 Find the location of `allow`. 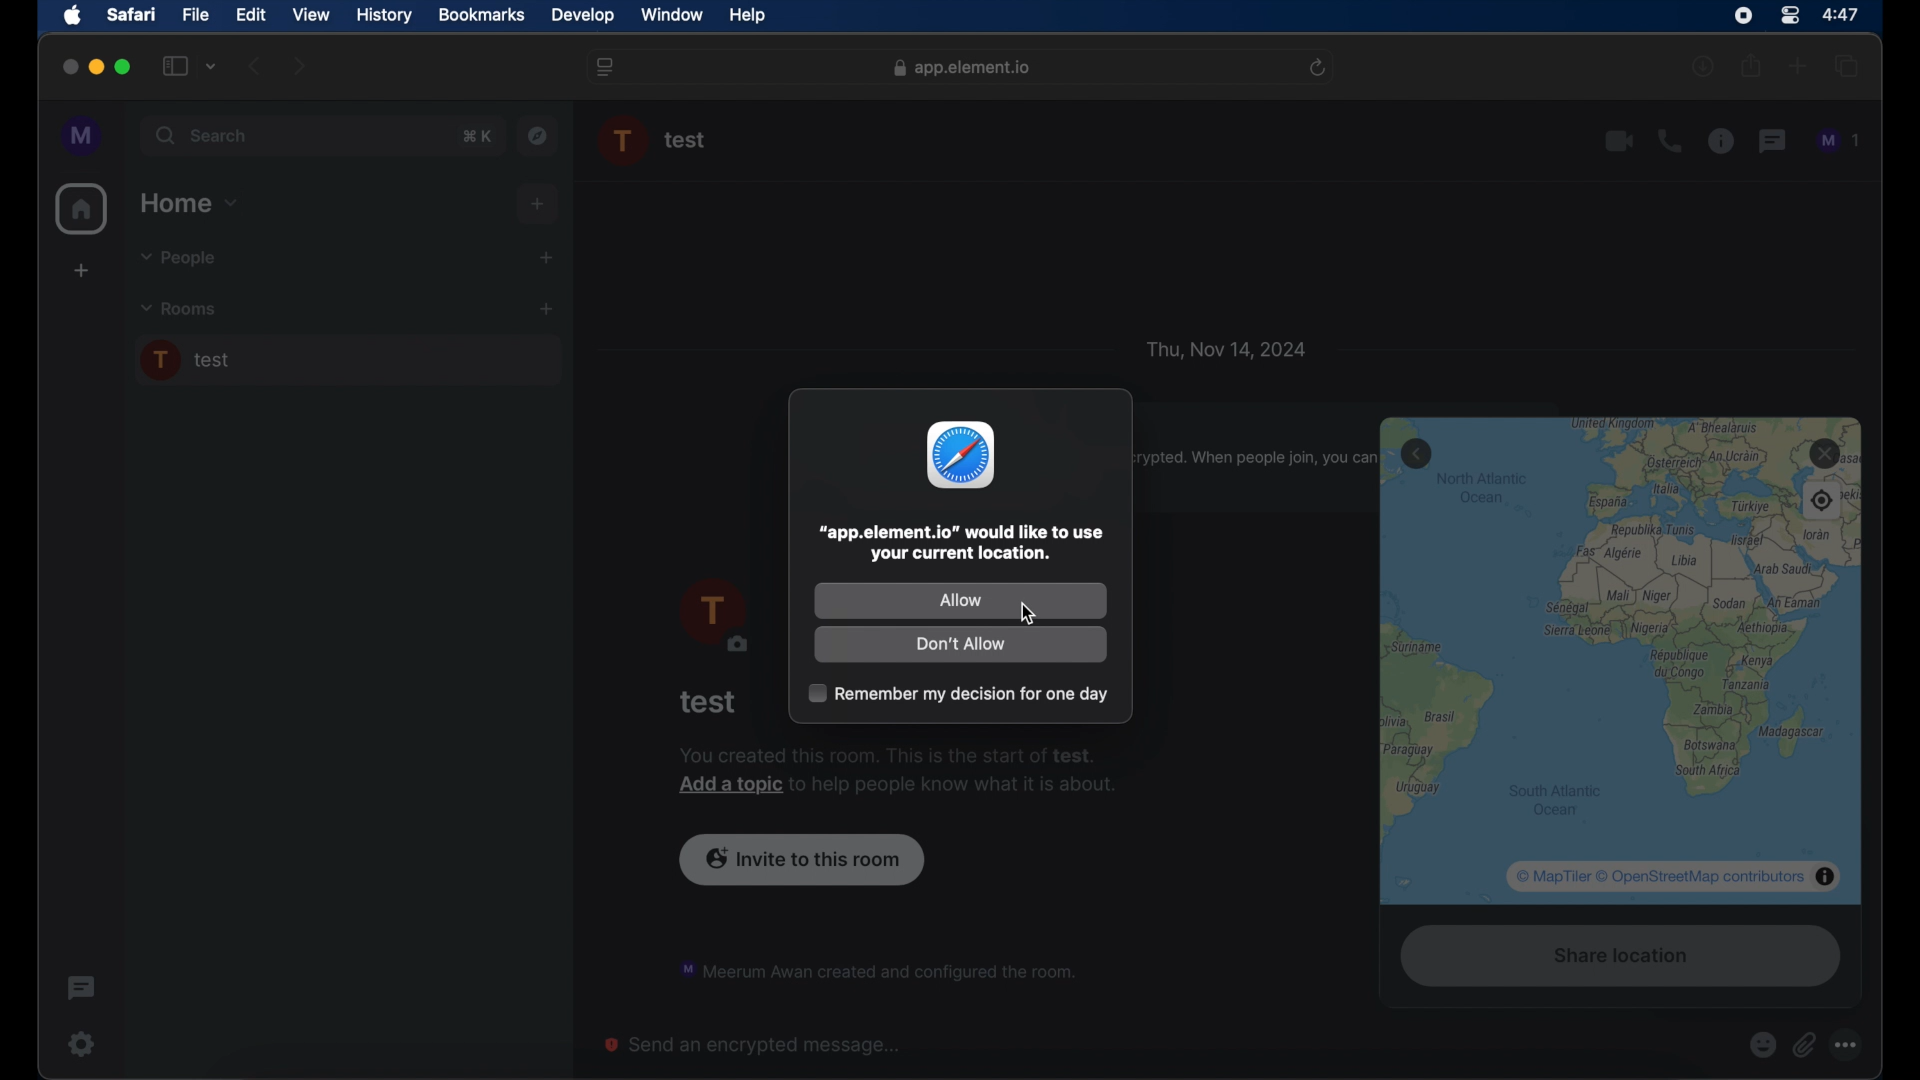

allow is located at coordinates (959, 599).